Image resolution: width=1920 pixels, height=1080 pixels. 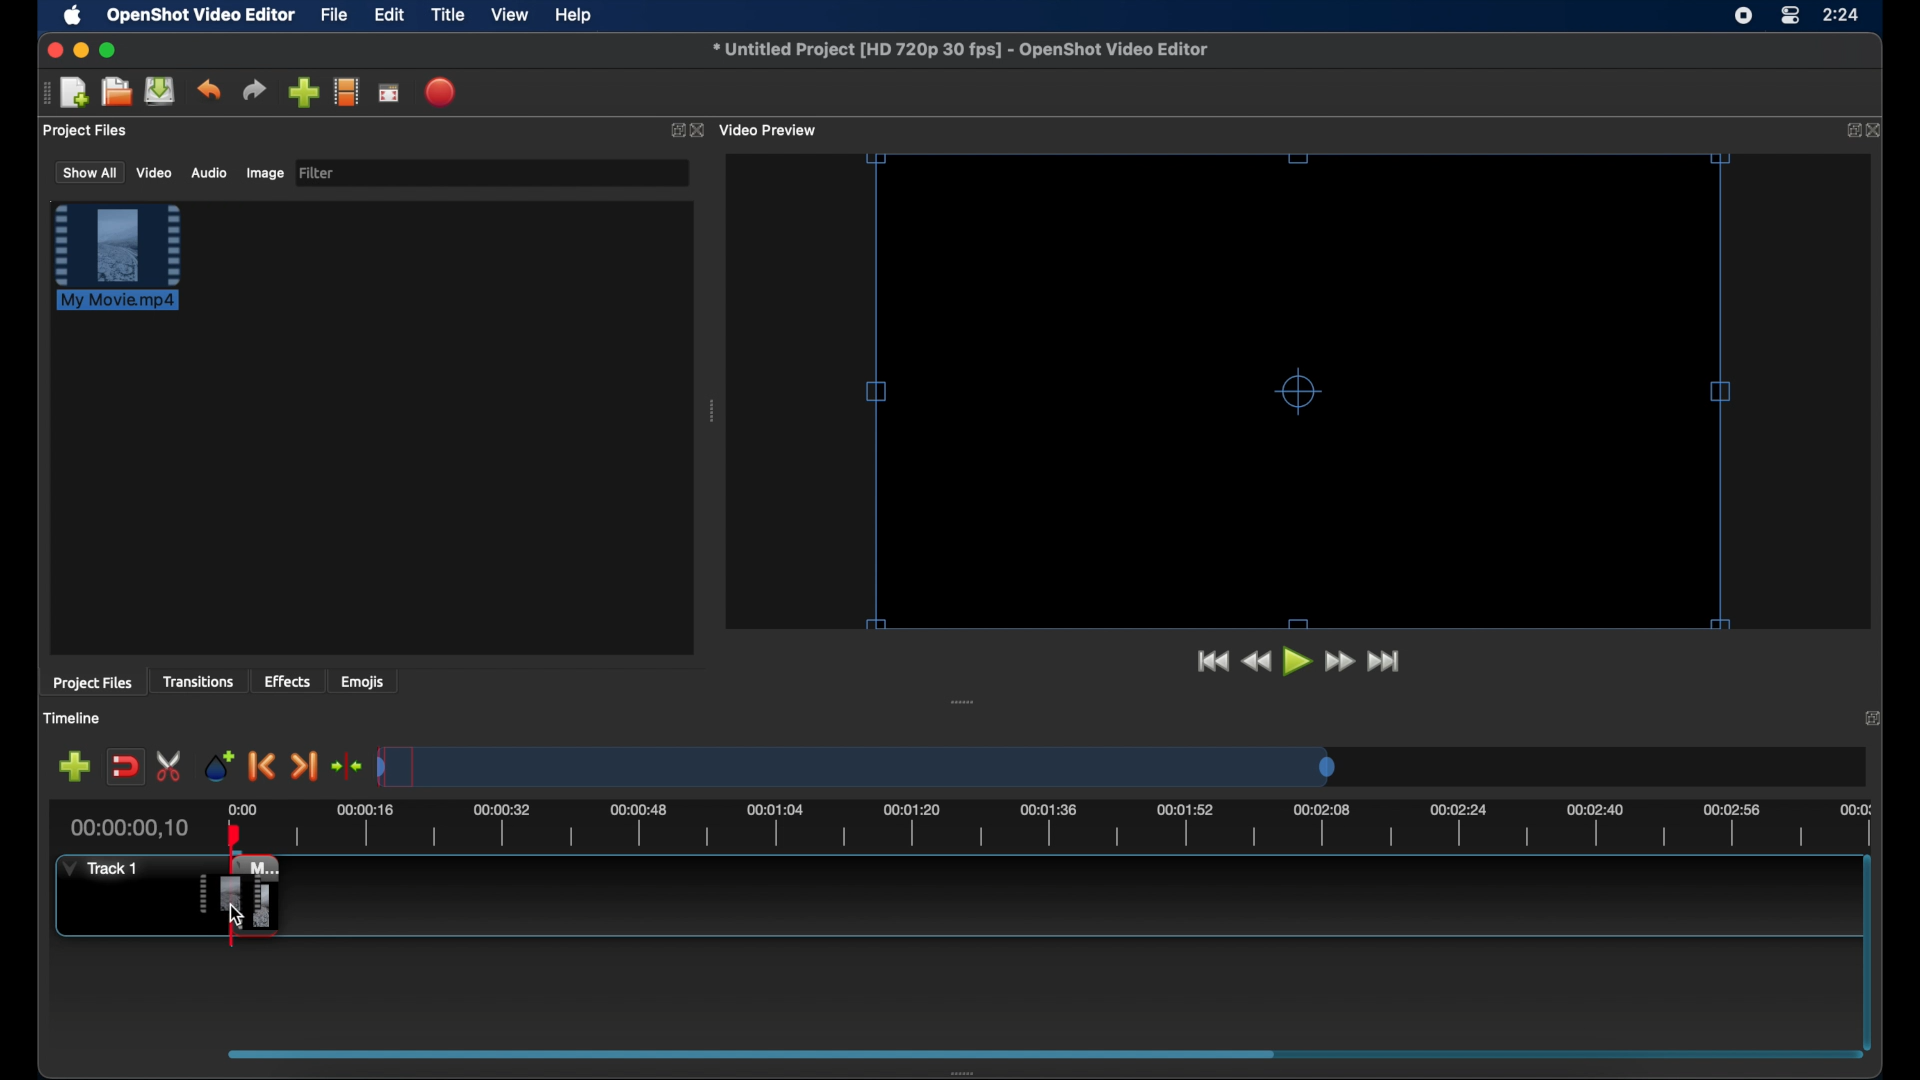 I want to click on track 1, so click(x=98, y=870).